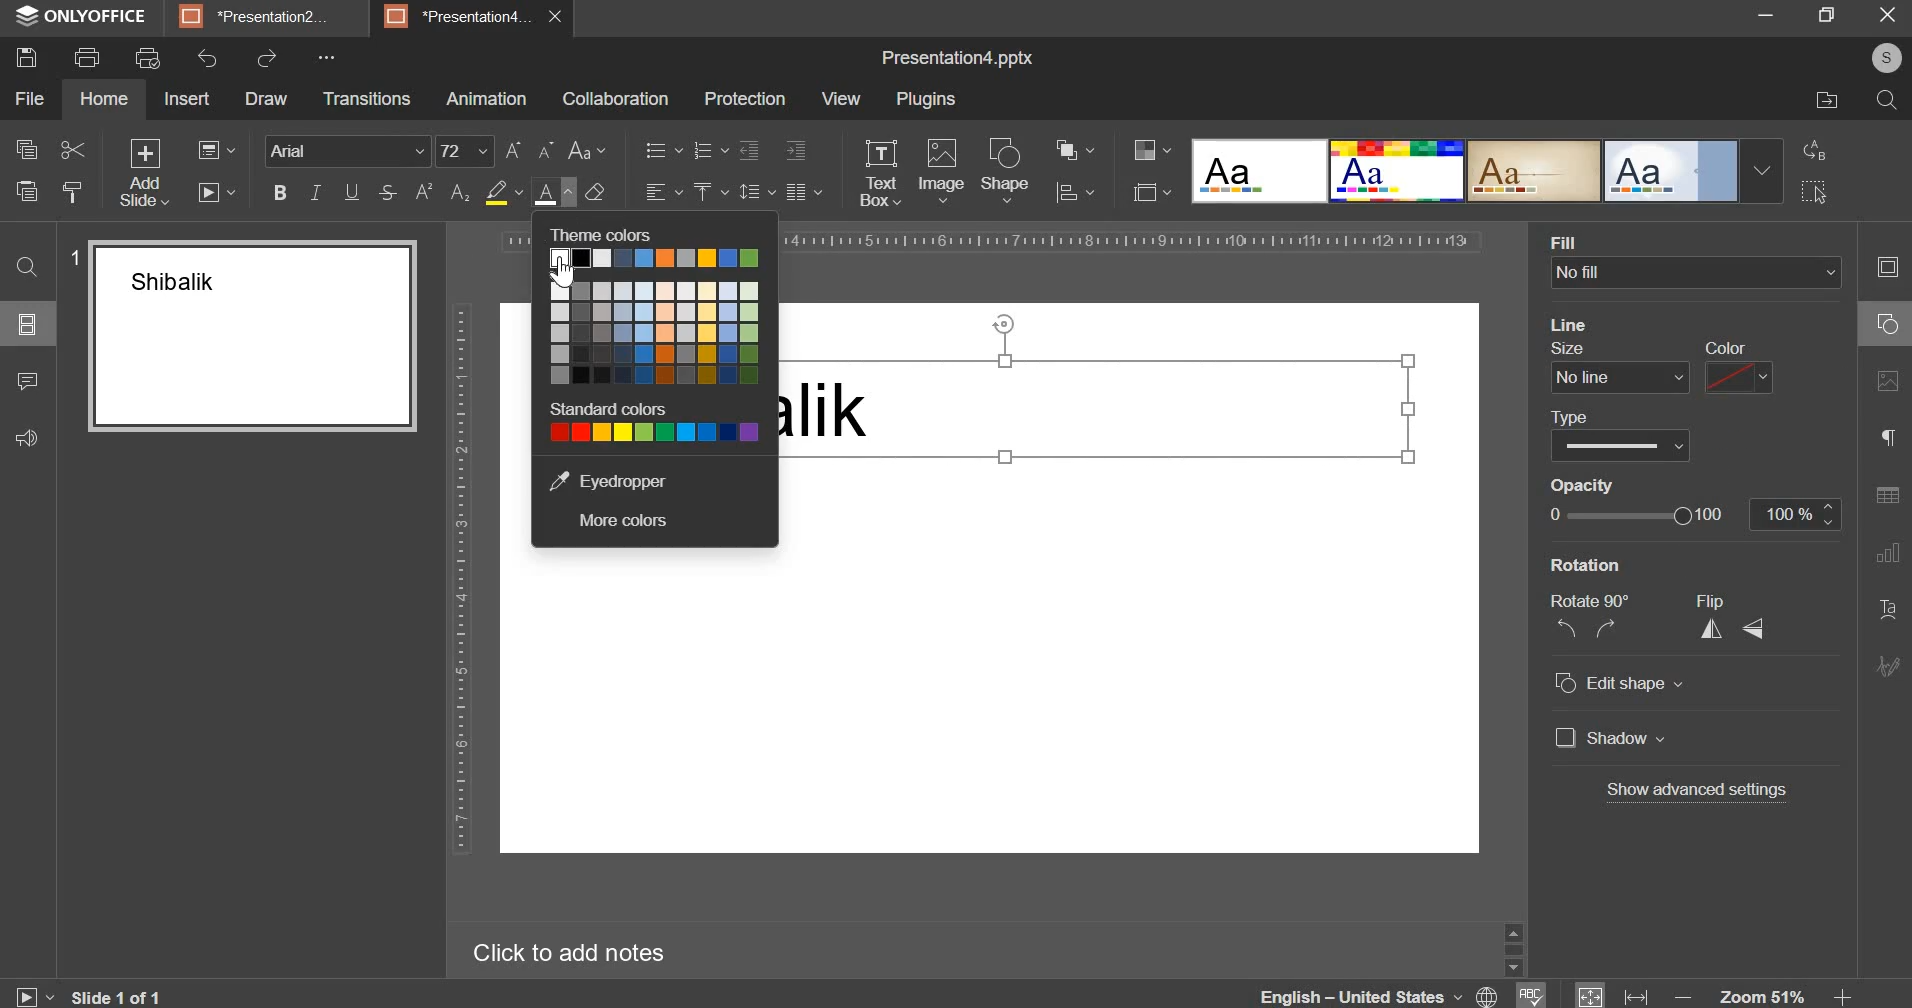  Describe the element at coordinates (1578, 323) in the screenshot. I see `line` at that location.